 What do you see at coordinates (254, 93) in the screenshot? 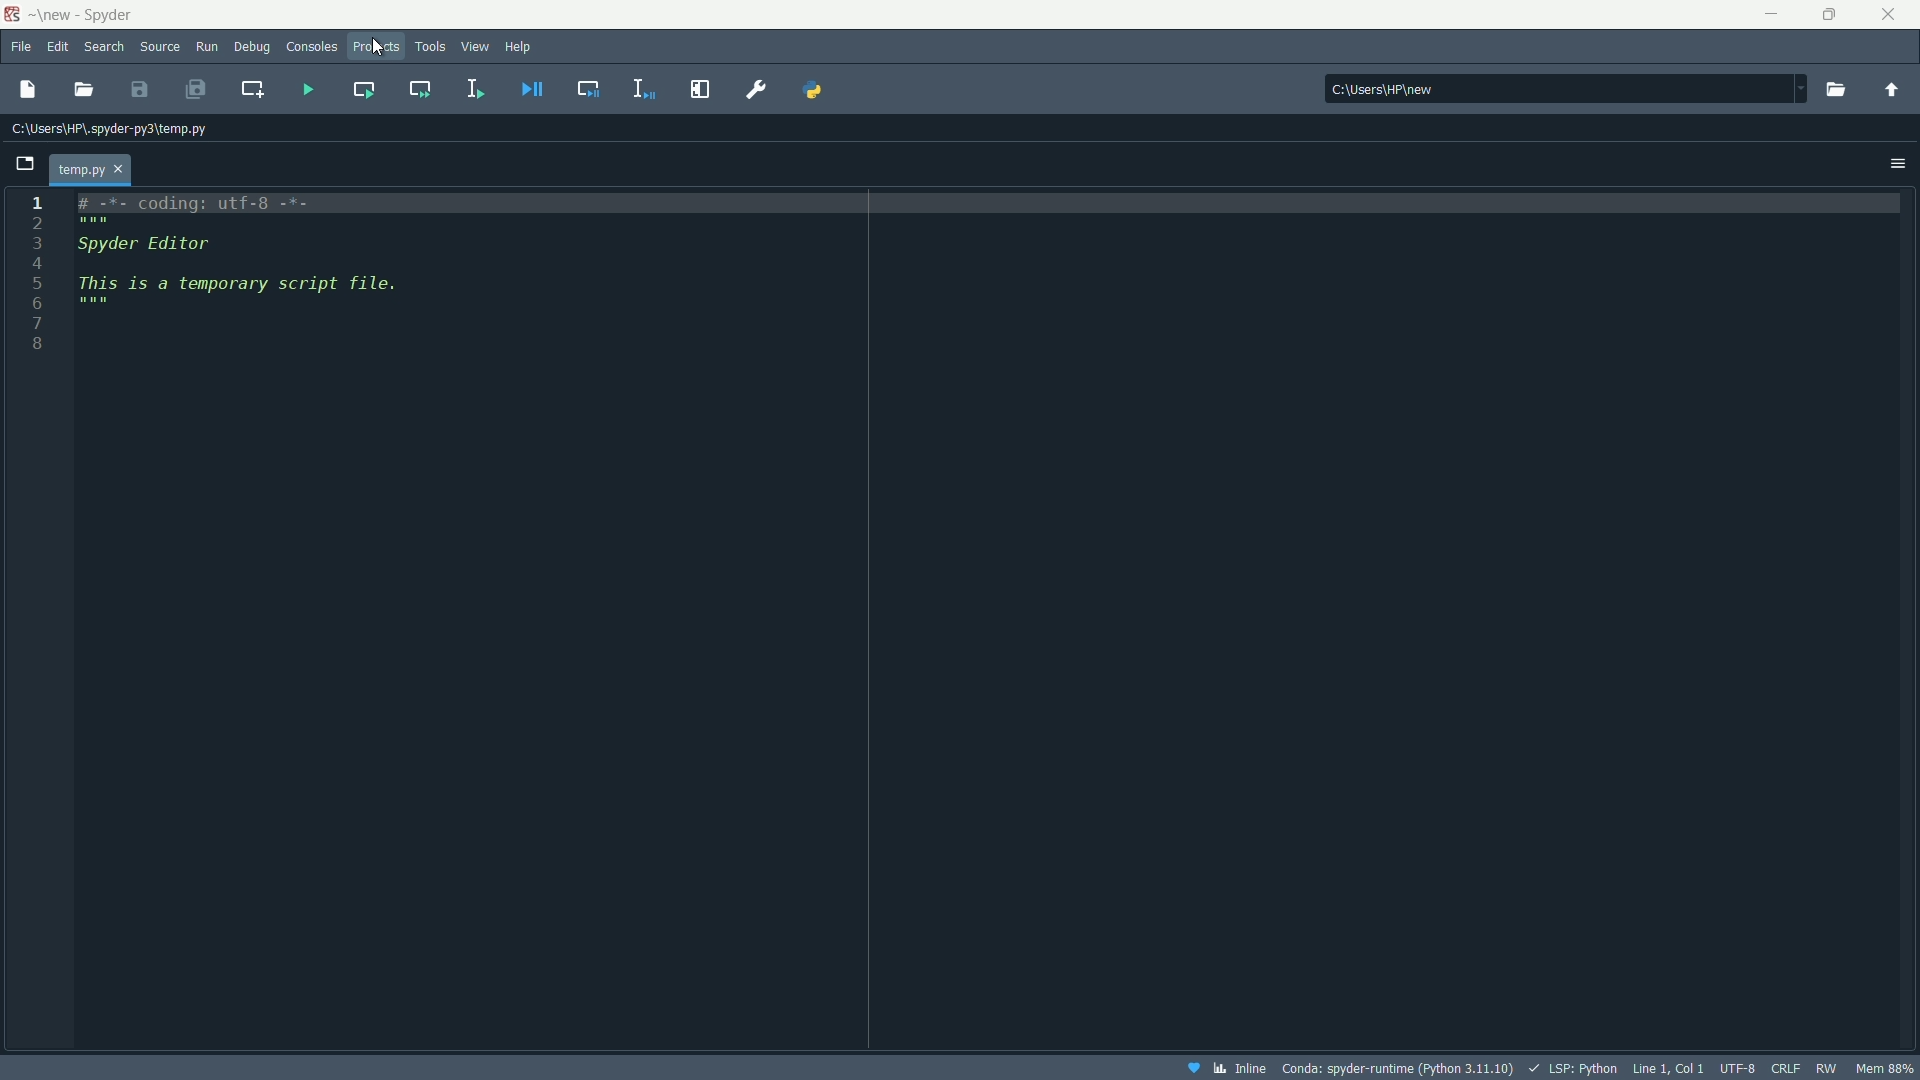
I see `Create new at the current line ` at bounding box center [254, 93].